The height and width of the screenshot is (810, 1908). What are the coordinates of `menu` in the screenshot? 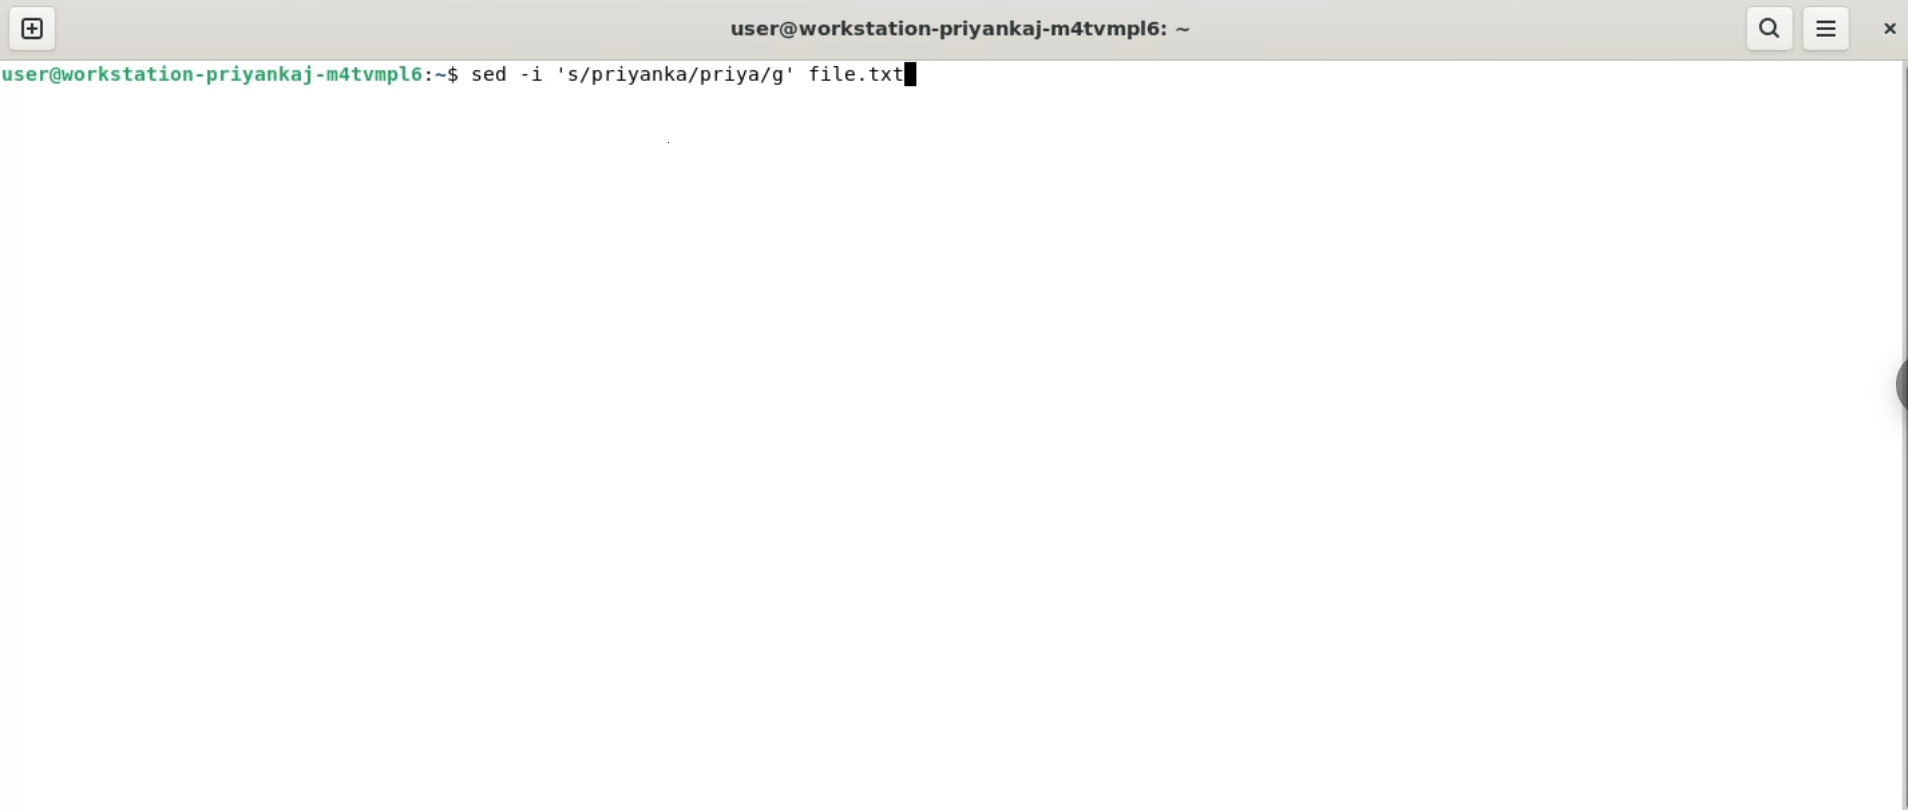 It's located at (1828, 28).